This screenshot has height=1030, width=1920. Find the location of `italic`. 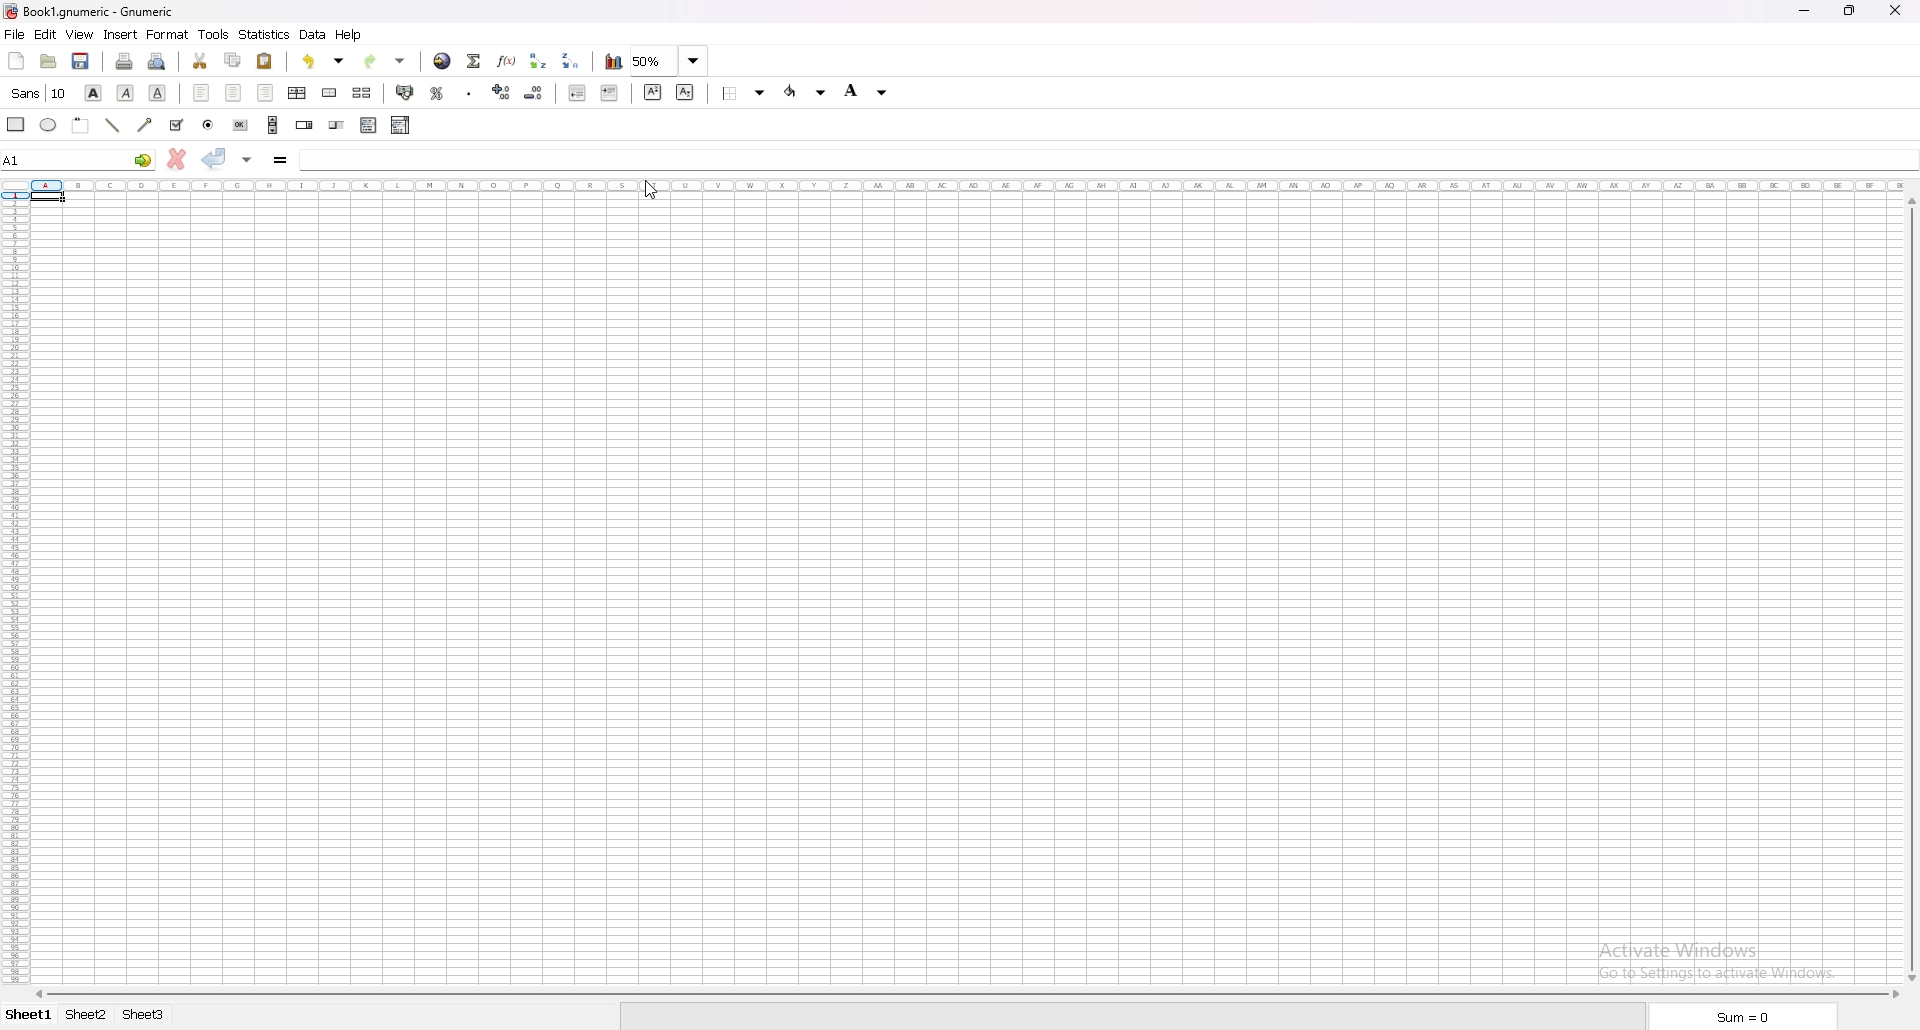

italic is located at coordinates (126, 93).